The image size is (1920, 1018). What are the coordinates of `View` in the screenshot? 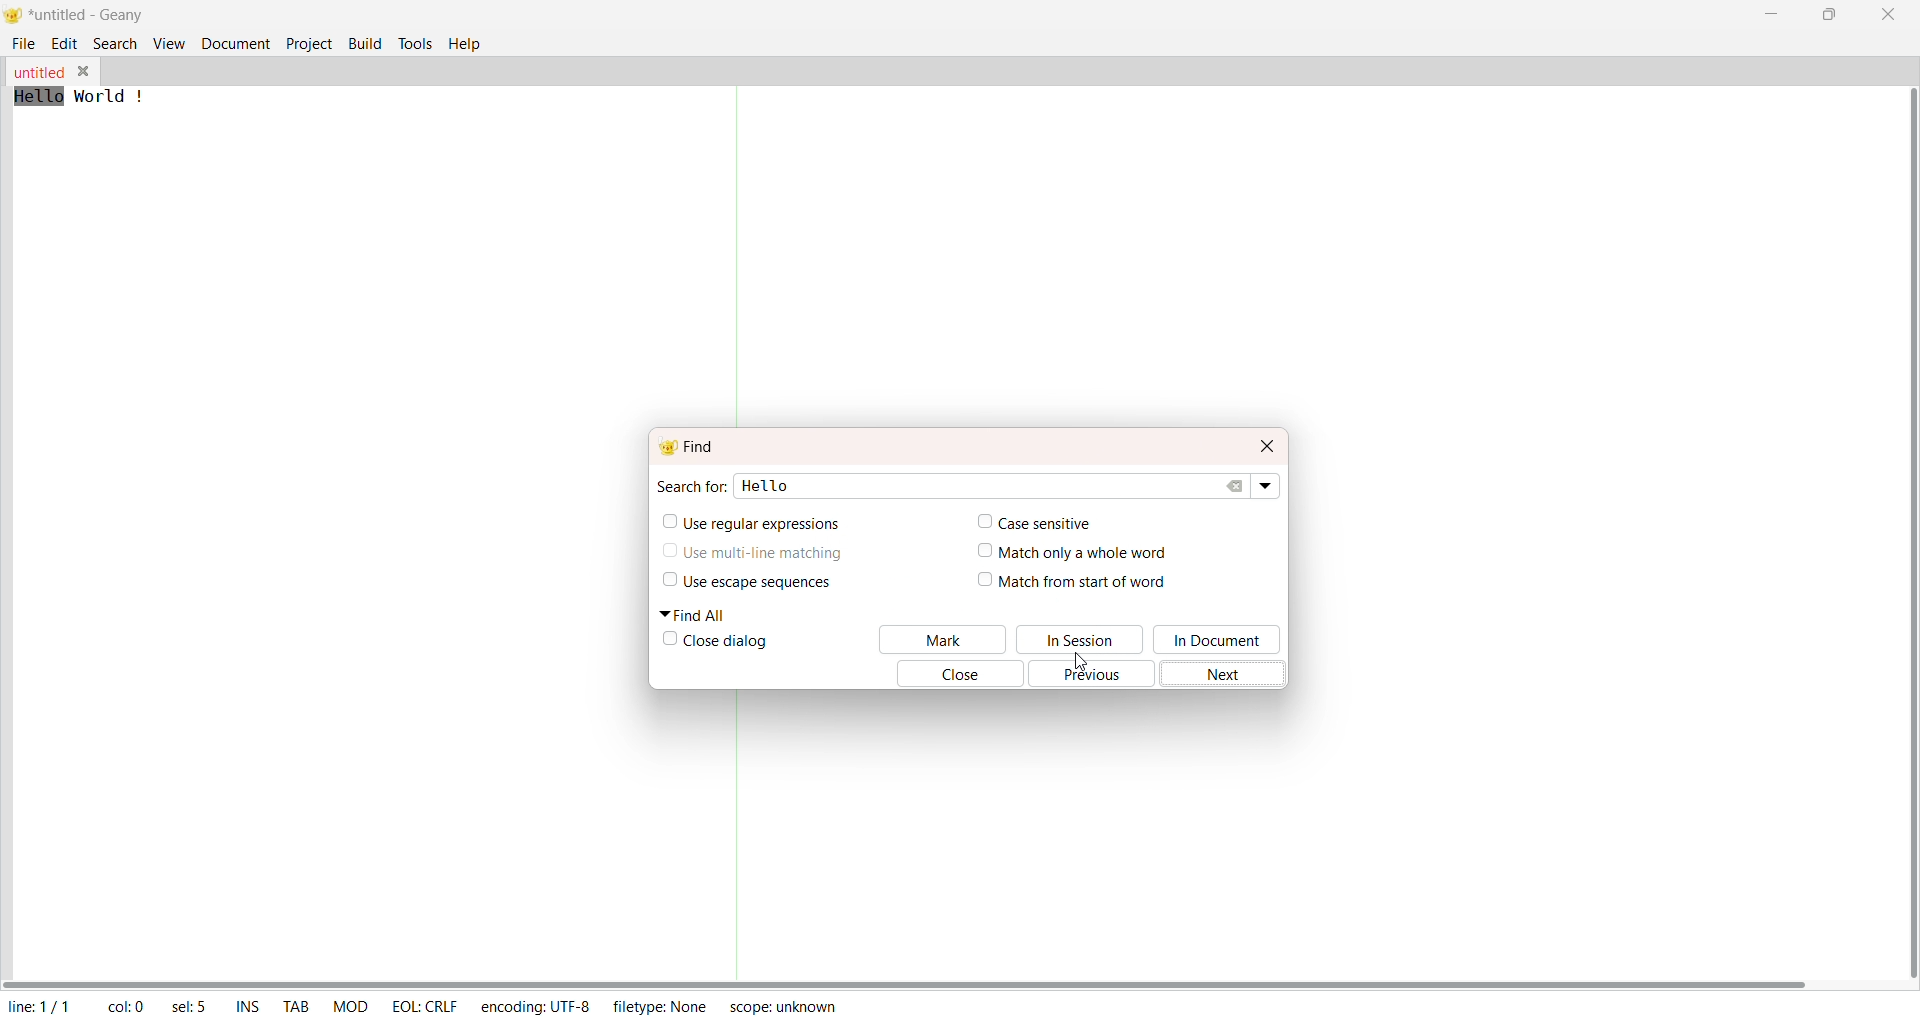 It's located at (166, 44).